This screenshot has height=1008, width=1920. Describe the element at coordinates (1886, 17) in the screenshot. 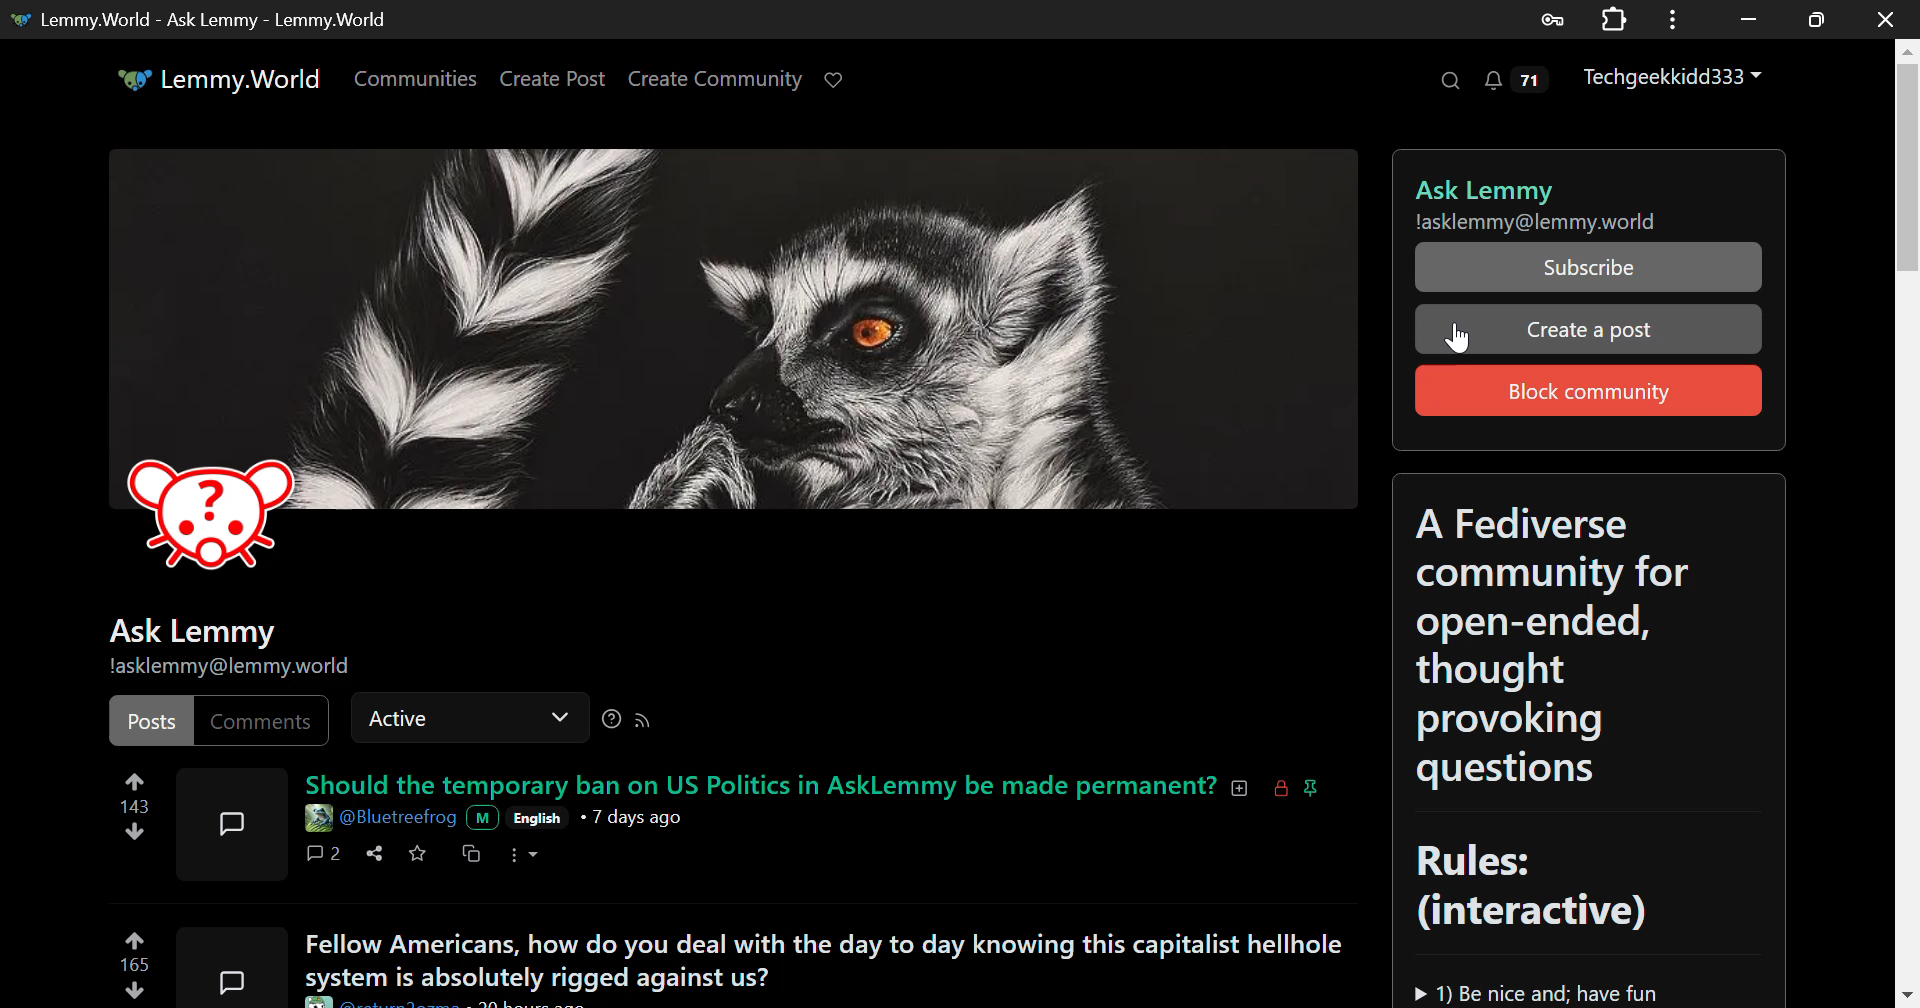

I see `Close Window` at that location.